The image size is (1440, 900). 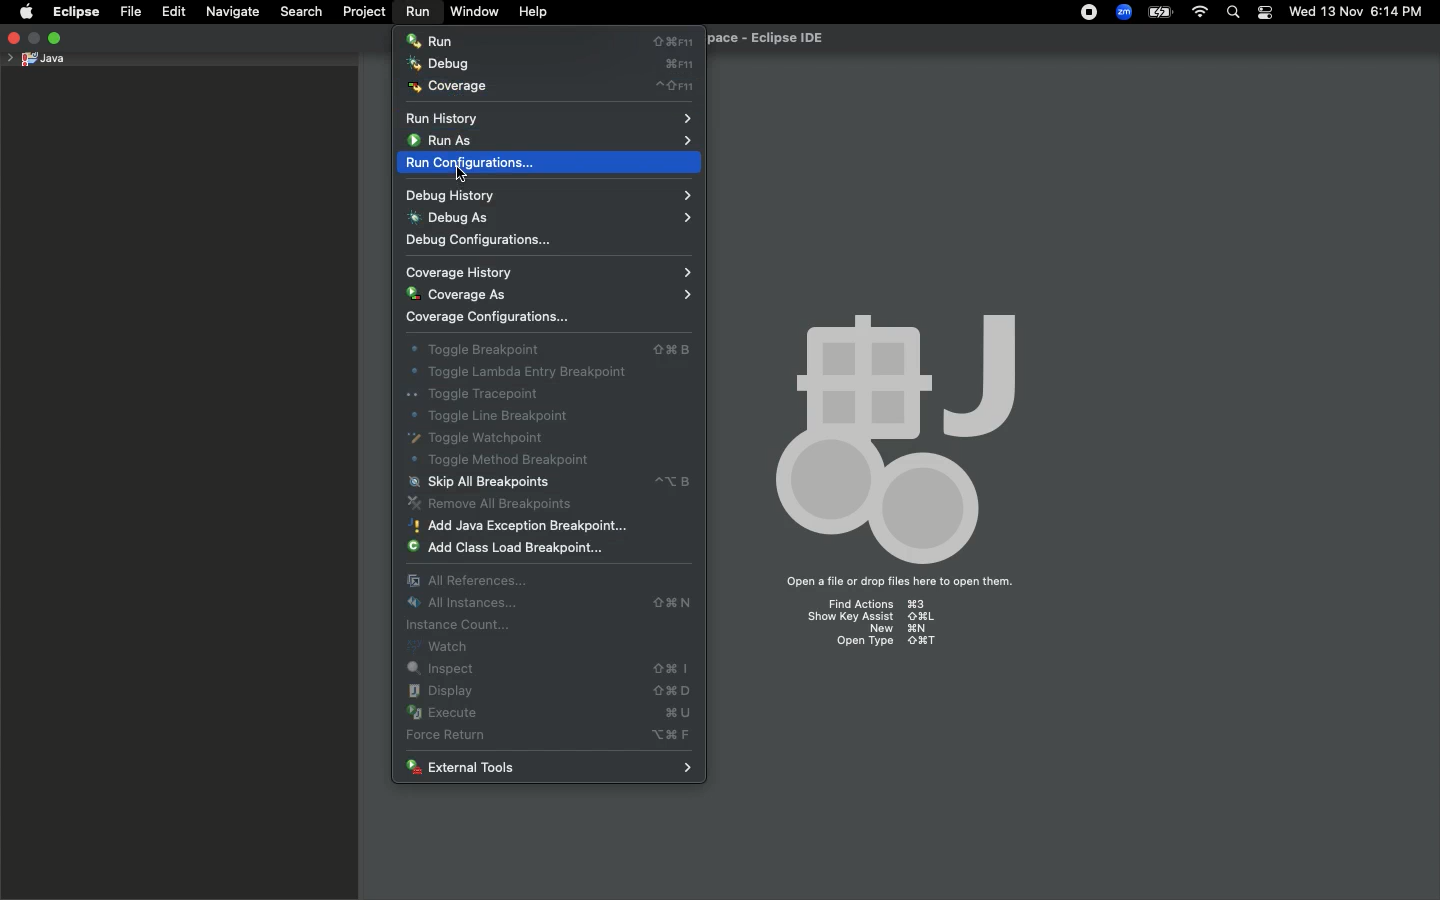 What do you see at coordinates (549, 670) in the screenshot?
I see `Inspect` at bounding box center [549, 670].